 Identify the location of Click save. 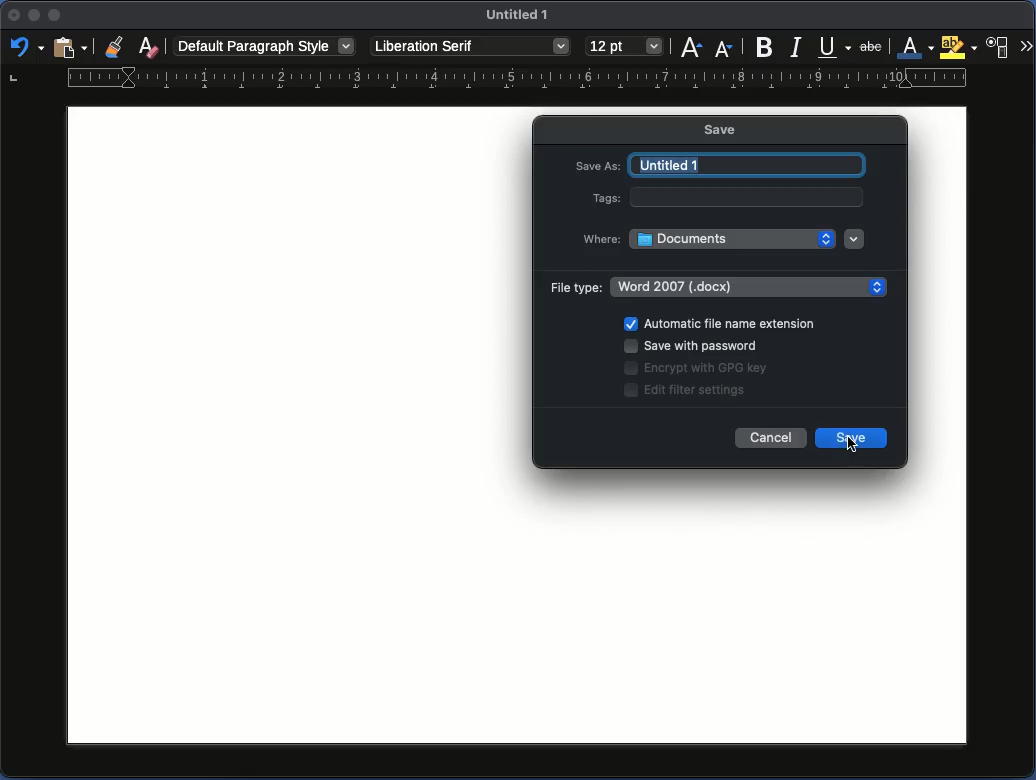
(853, 440).